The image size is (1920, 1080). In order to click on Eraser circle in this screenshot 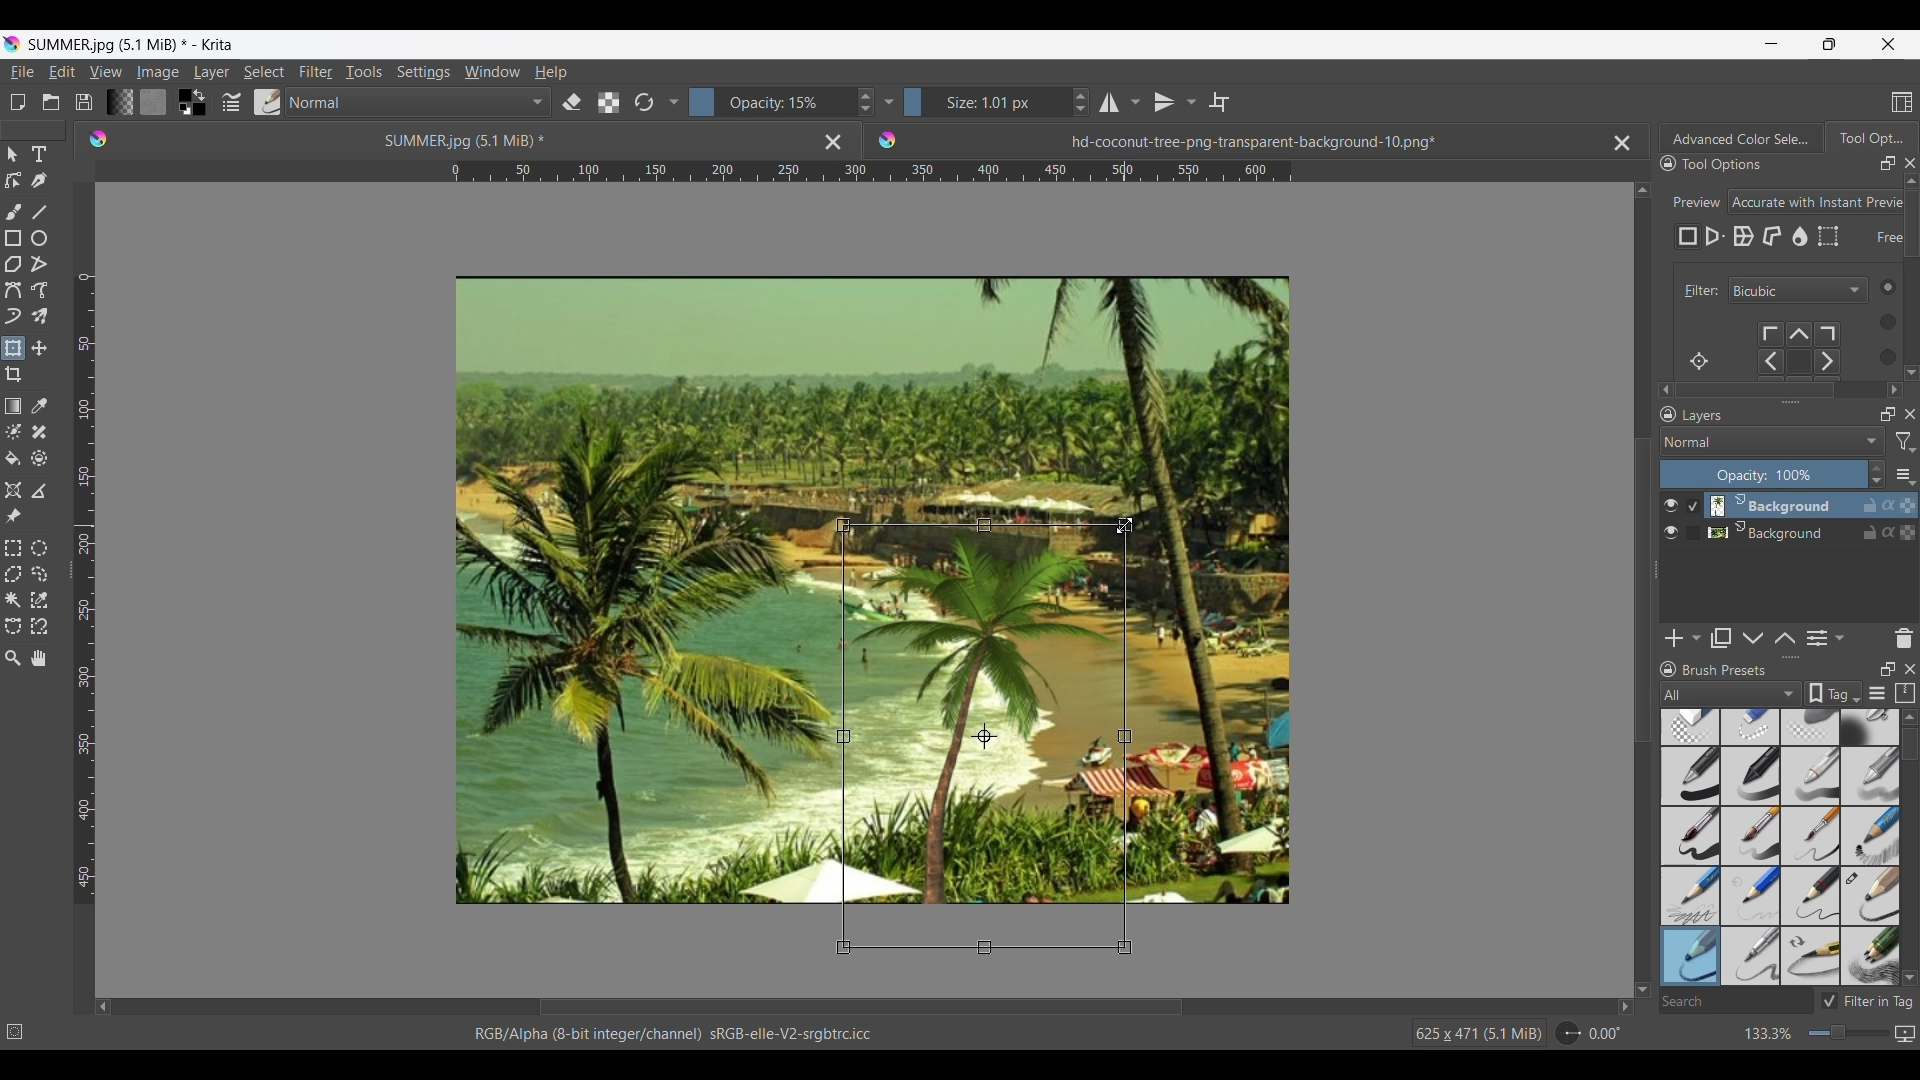, I will do `click(1689, 727)`.